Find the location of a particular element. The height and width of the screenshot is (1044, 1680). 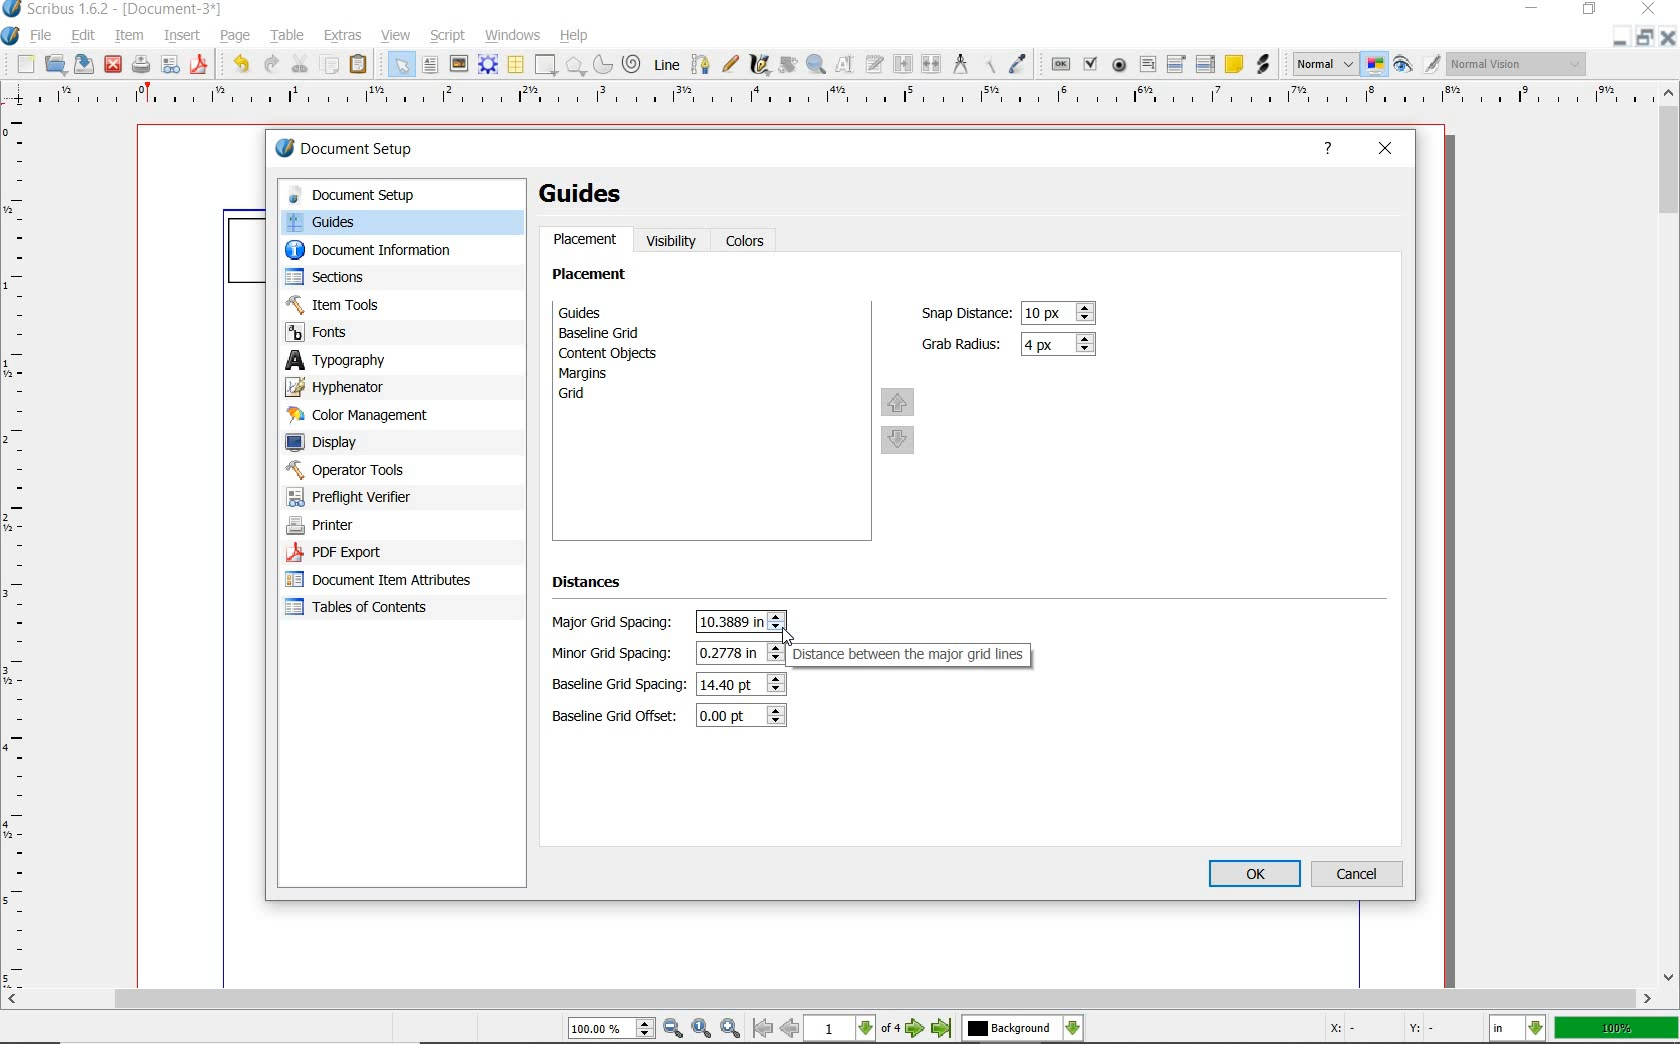

document information is located at coordinates (389, 252).